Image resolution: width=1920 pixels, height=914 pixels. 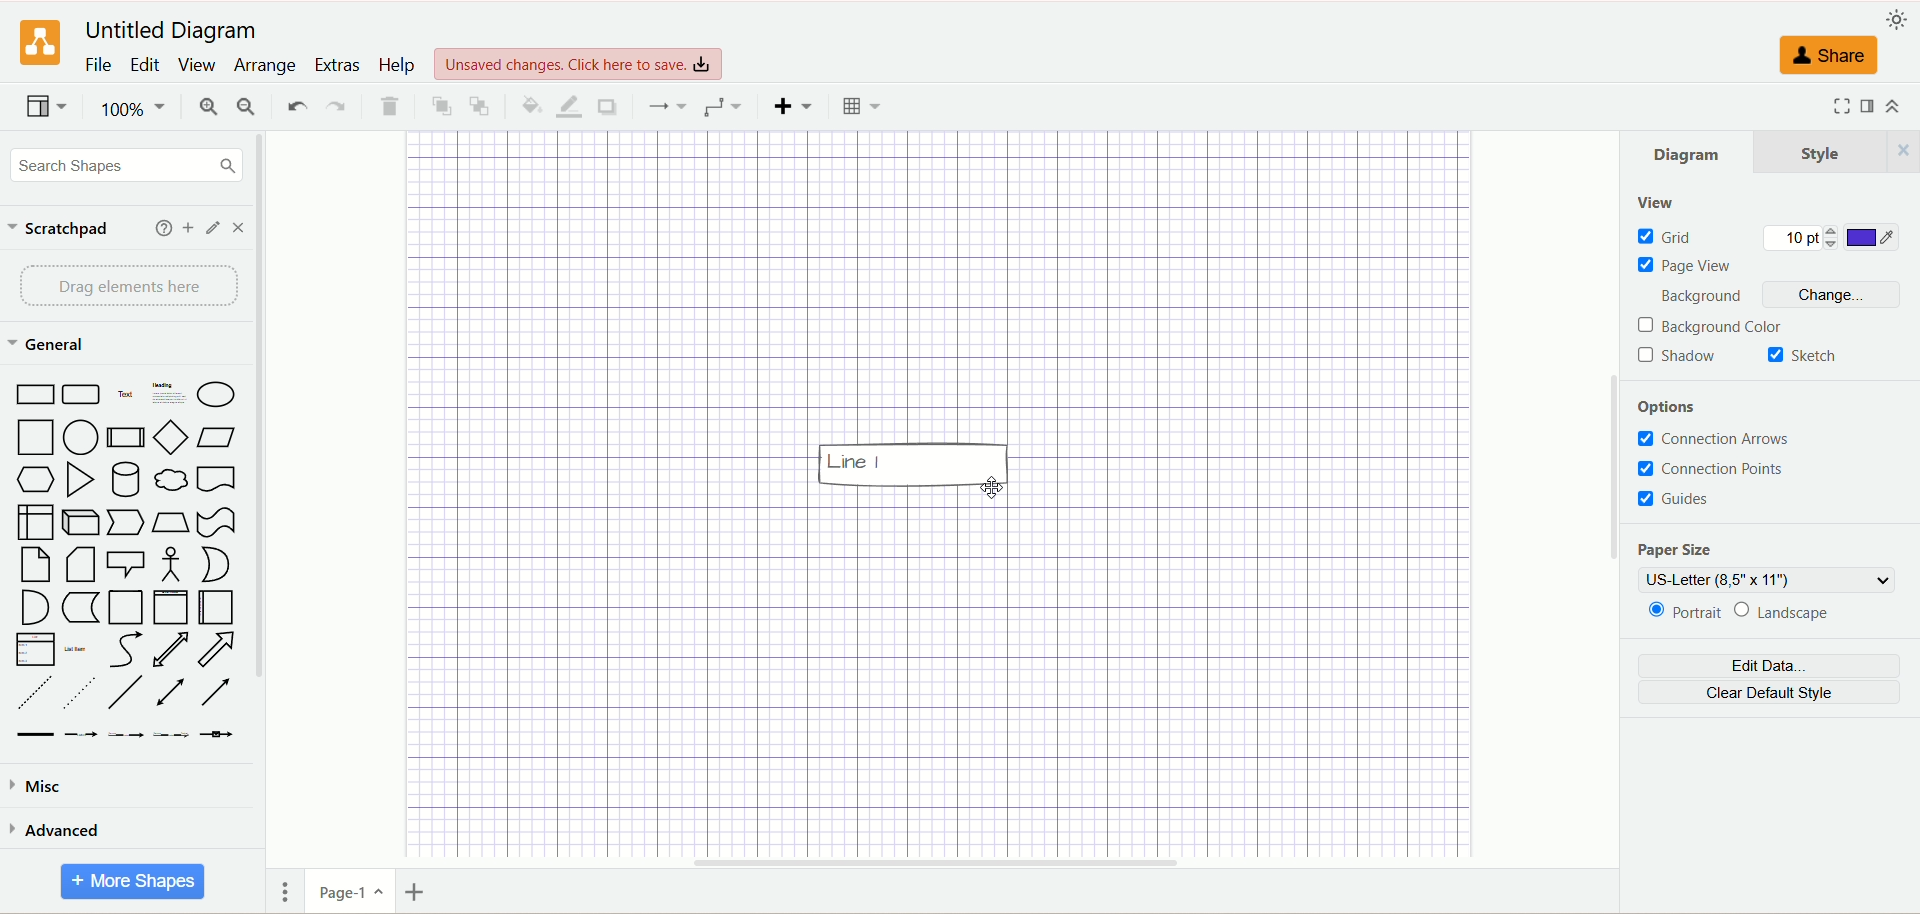 I want to click on Textbox, so click(x=167, y=393).